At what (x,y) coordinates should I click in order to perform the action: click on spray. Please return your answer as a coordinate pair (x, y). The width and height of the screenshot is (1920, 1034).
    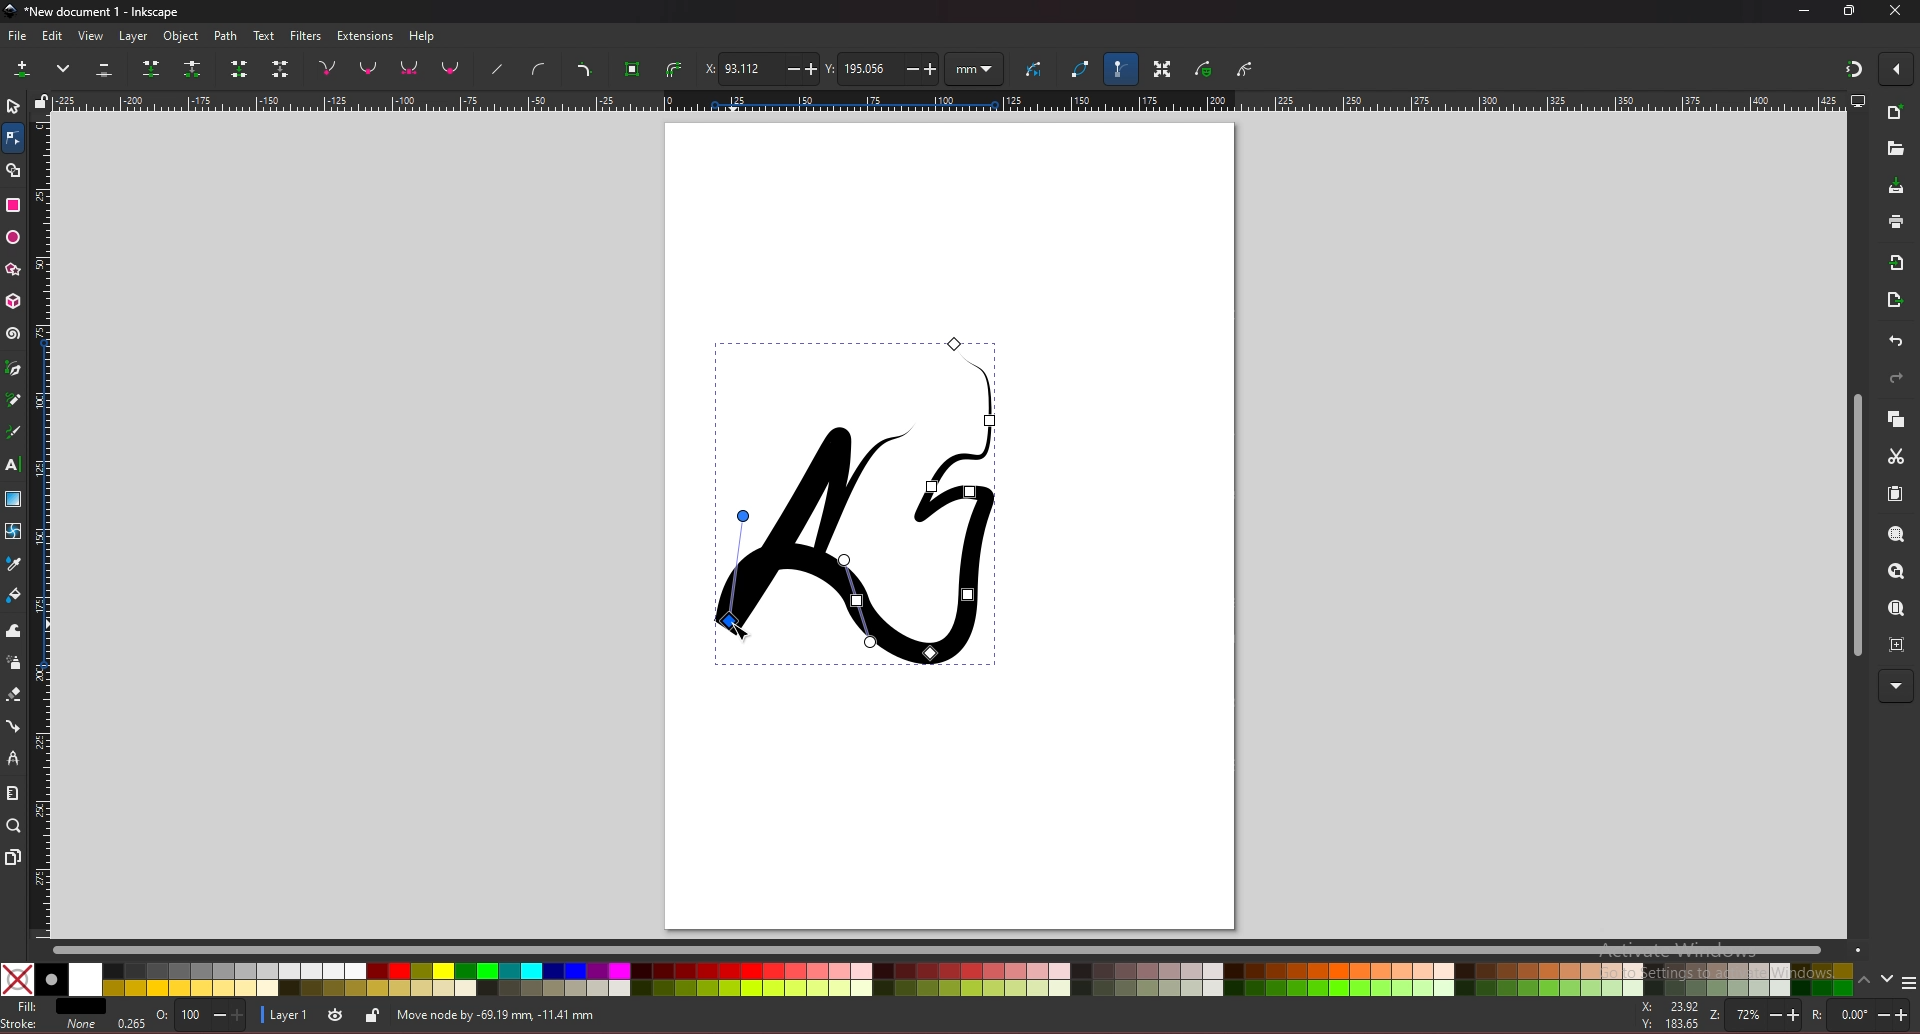
    Looking at the image, I should click on (14, 663).